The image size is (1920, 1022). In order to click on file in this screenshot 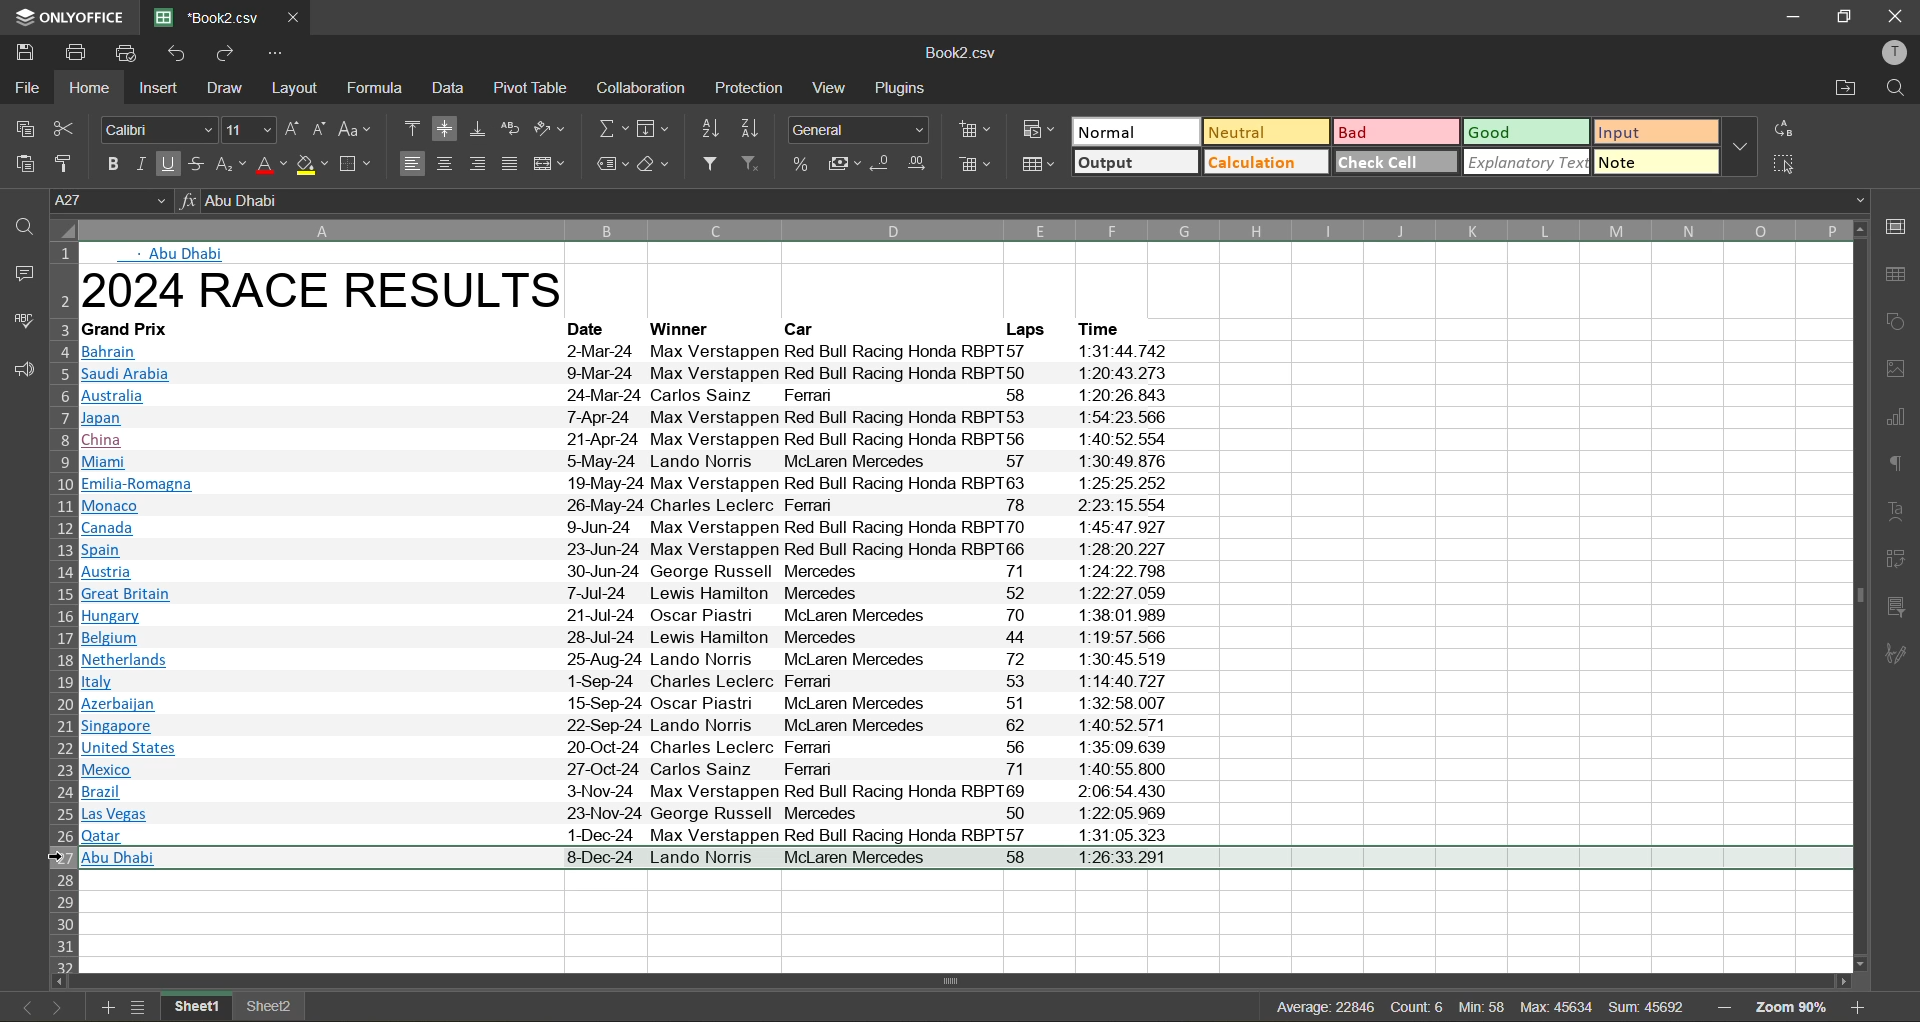, I will do `click(24, 84)`.